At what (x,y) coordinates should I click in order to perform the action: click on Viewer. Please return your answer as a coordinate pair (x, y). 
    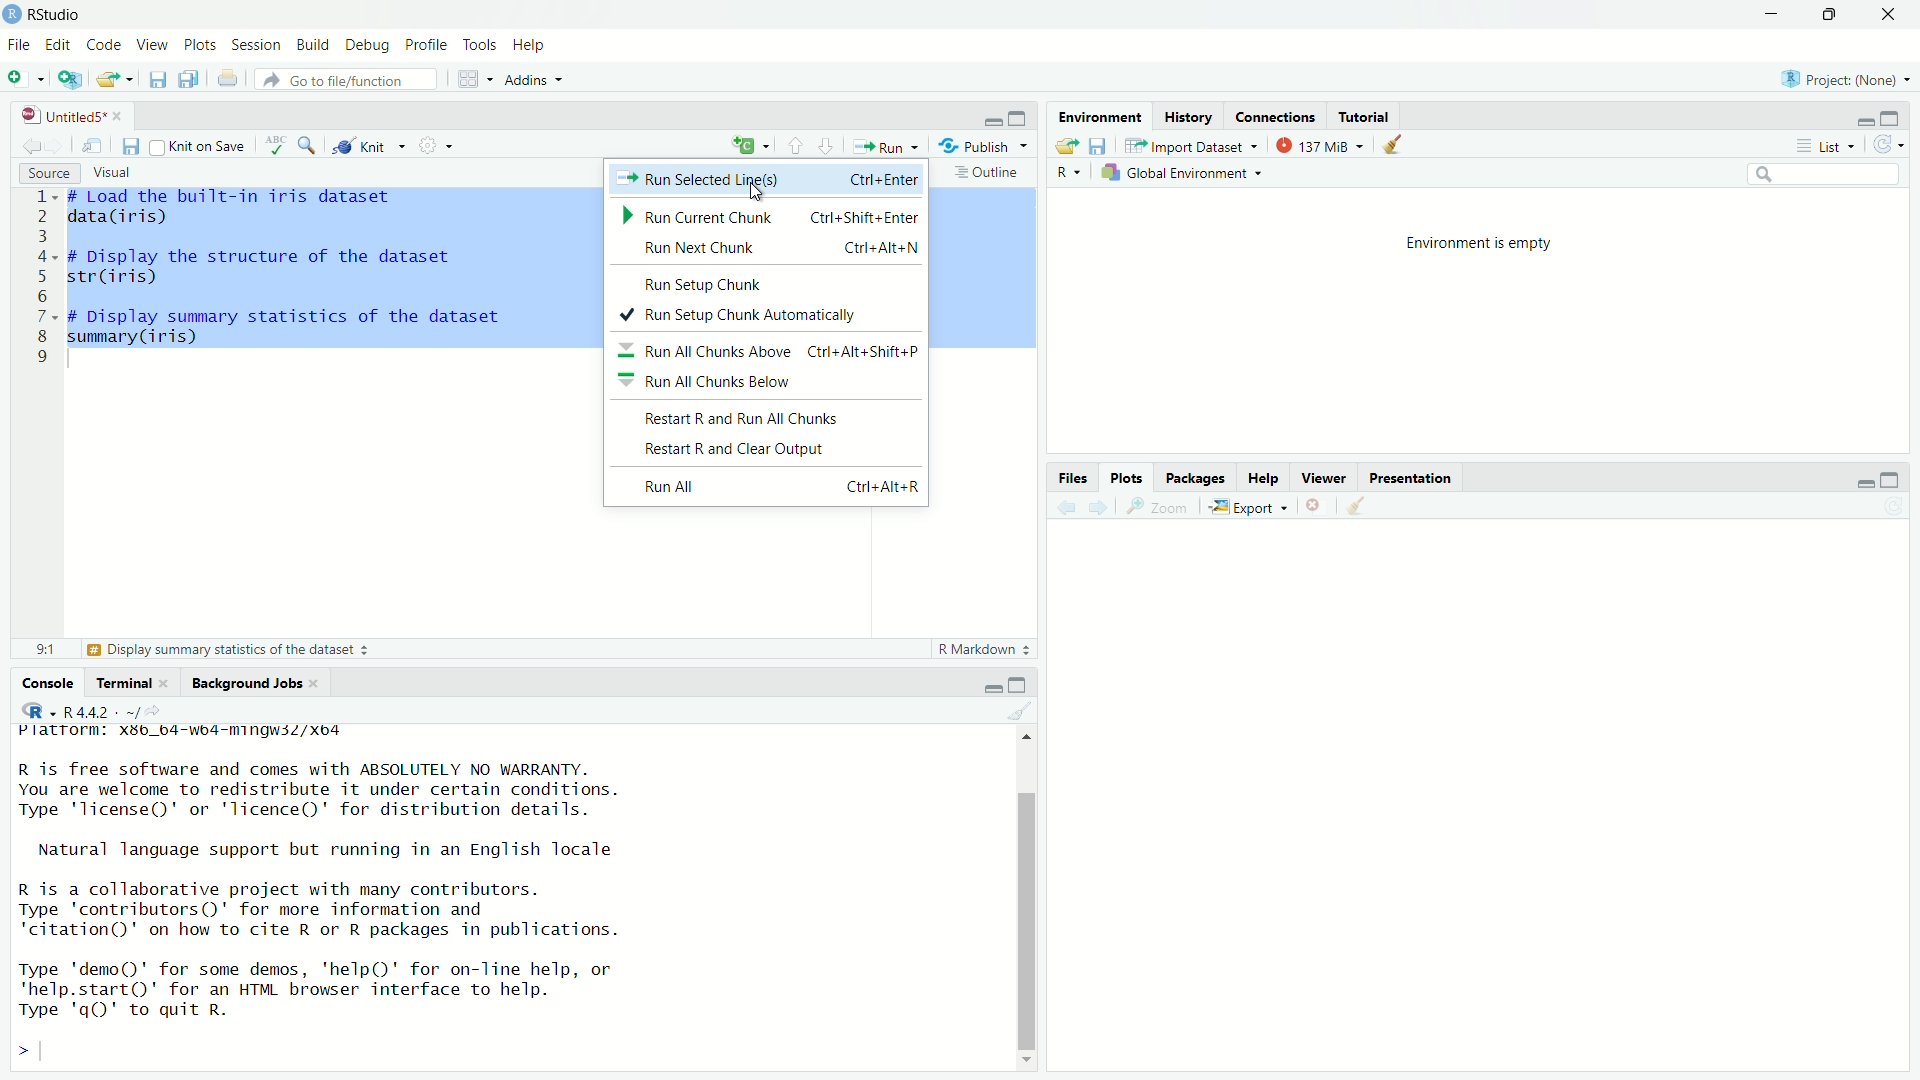
    Looking at the image, I should click on (1323, 475).